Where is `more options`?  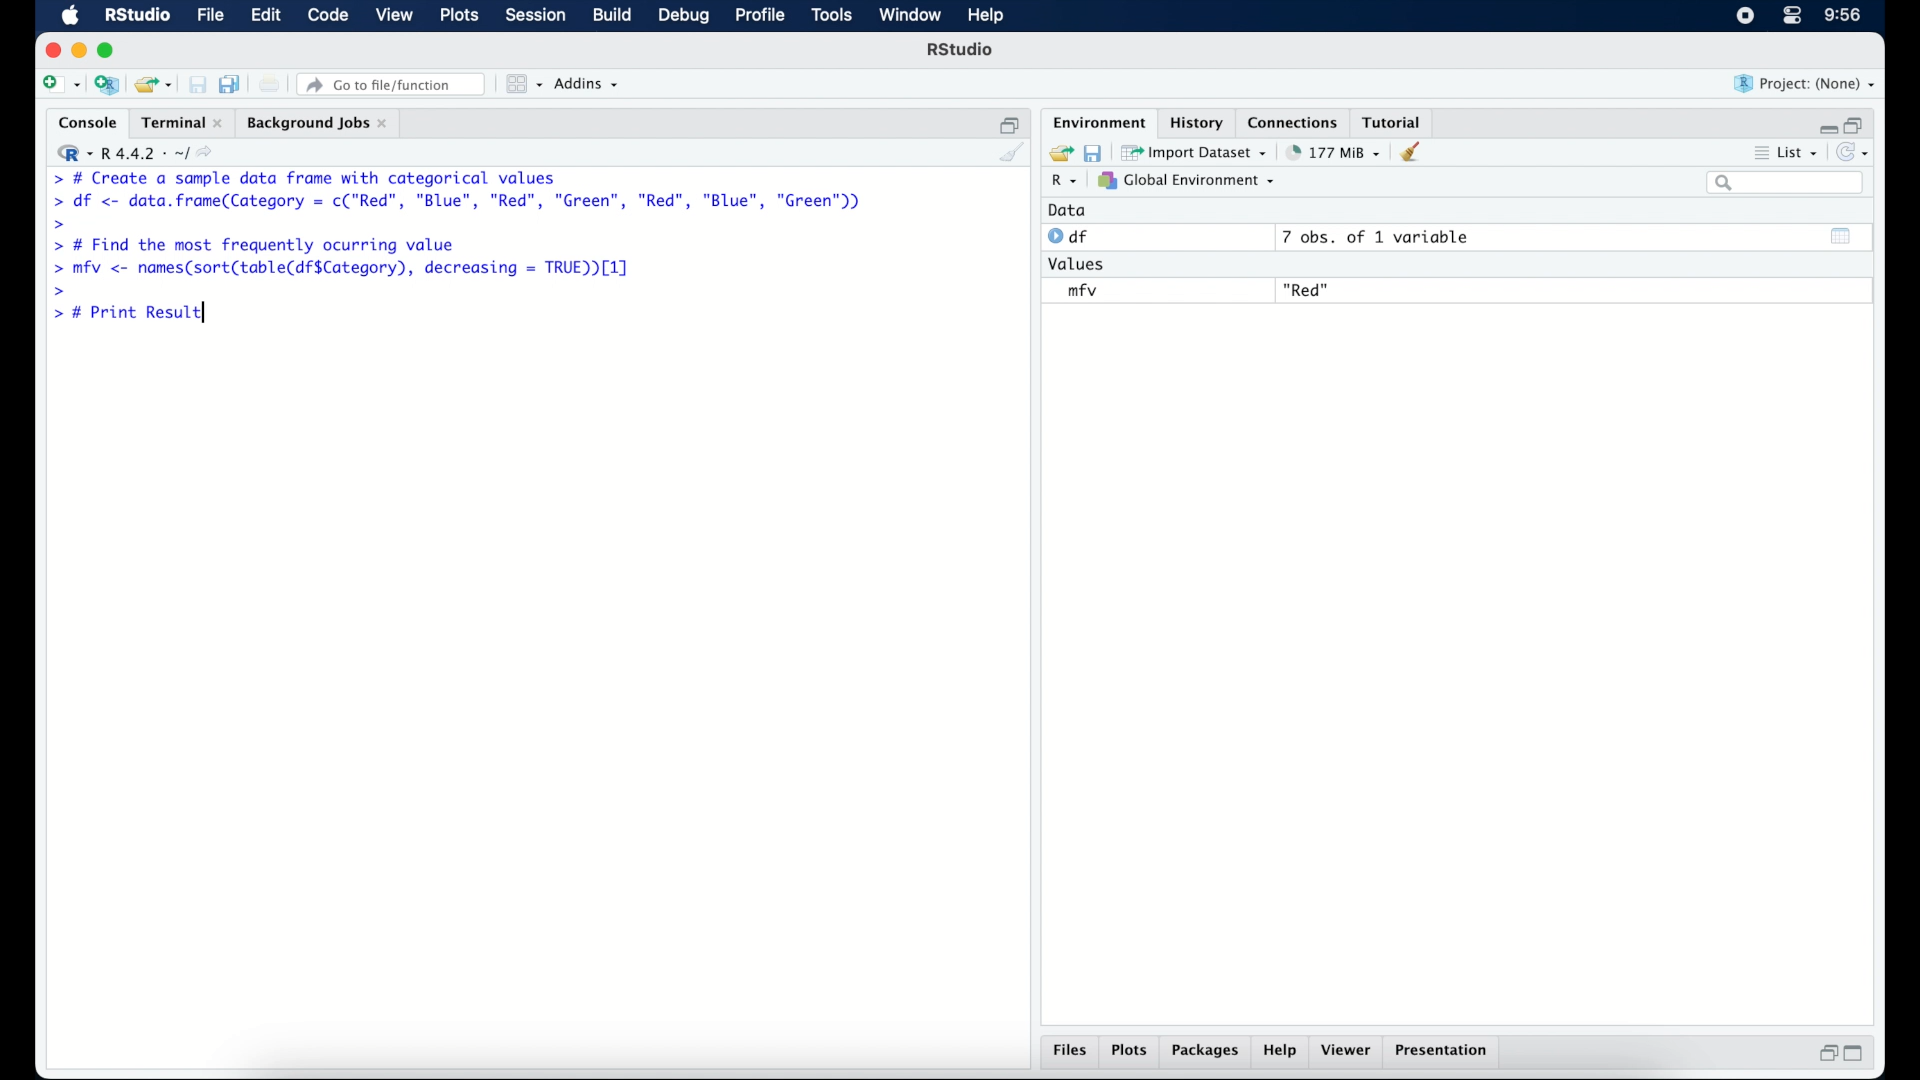
more options is located at coordinates (1758, 151).